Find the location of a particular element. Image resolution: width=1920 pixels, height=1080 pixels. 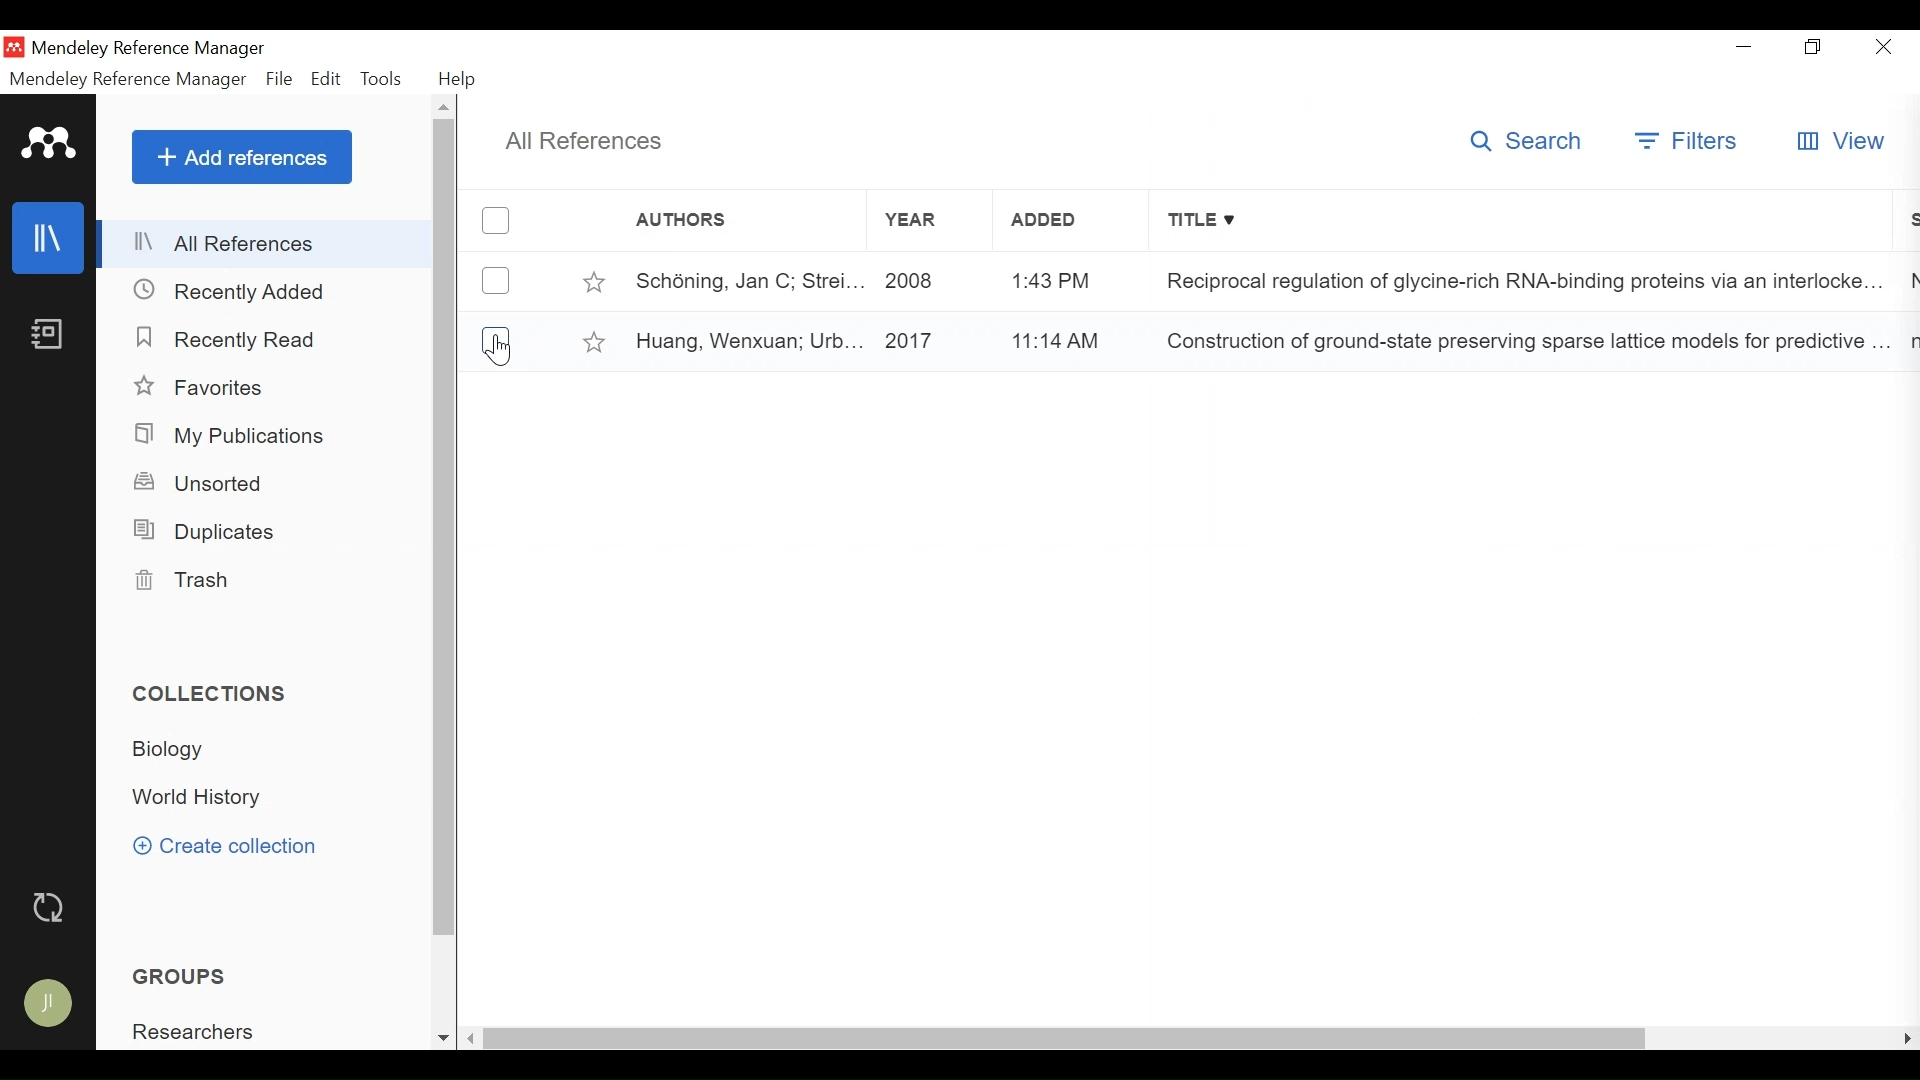

Huang, Wenxuan; Urb... is located at coordinates (749, 343).